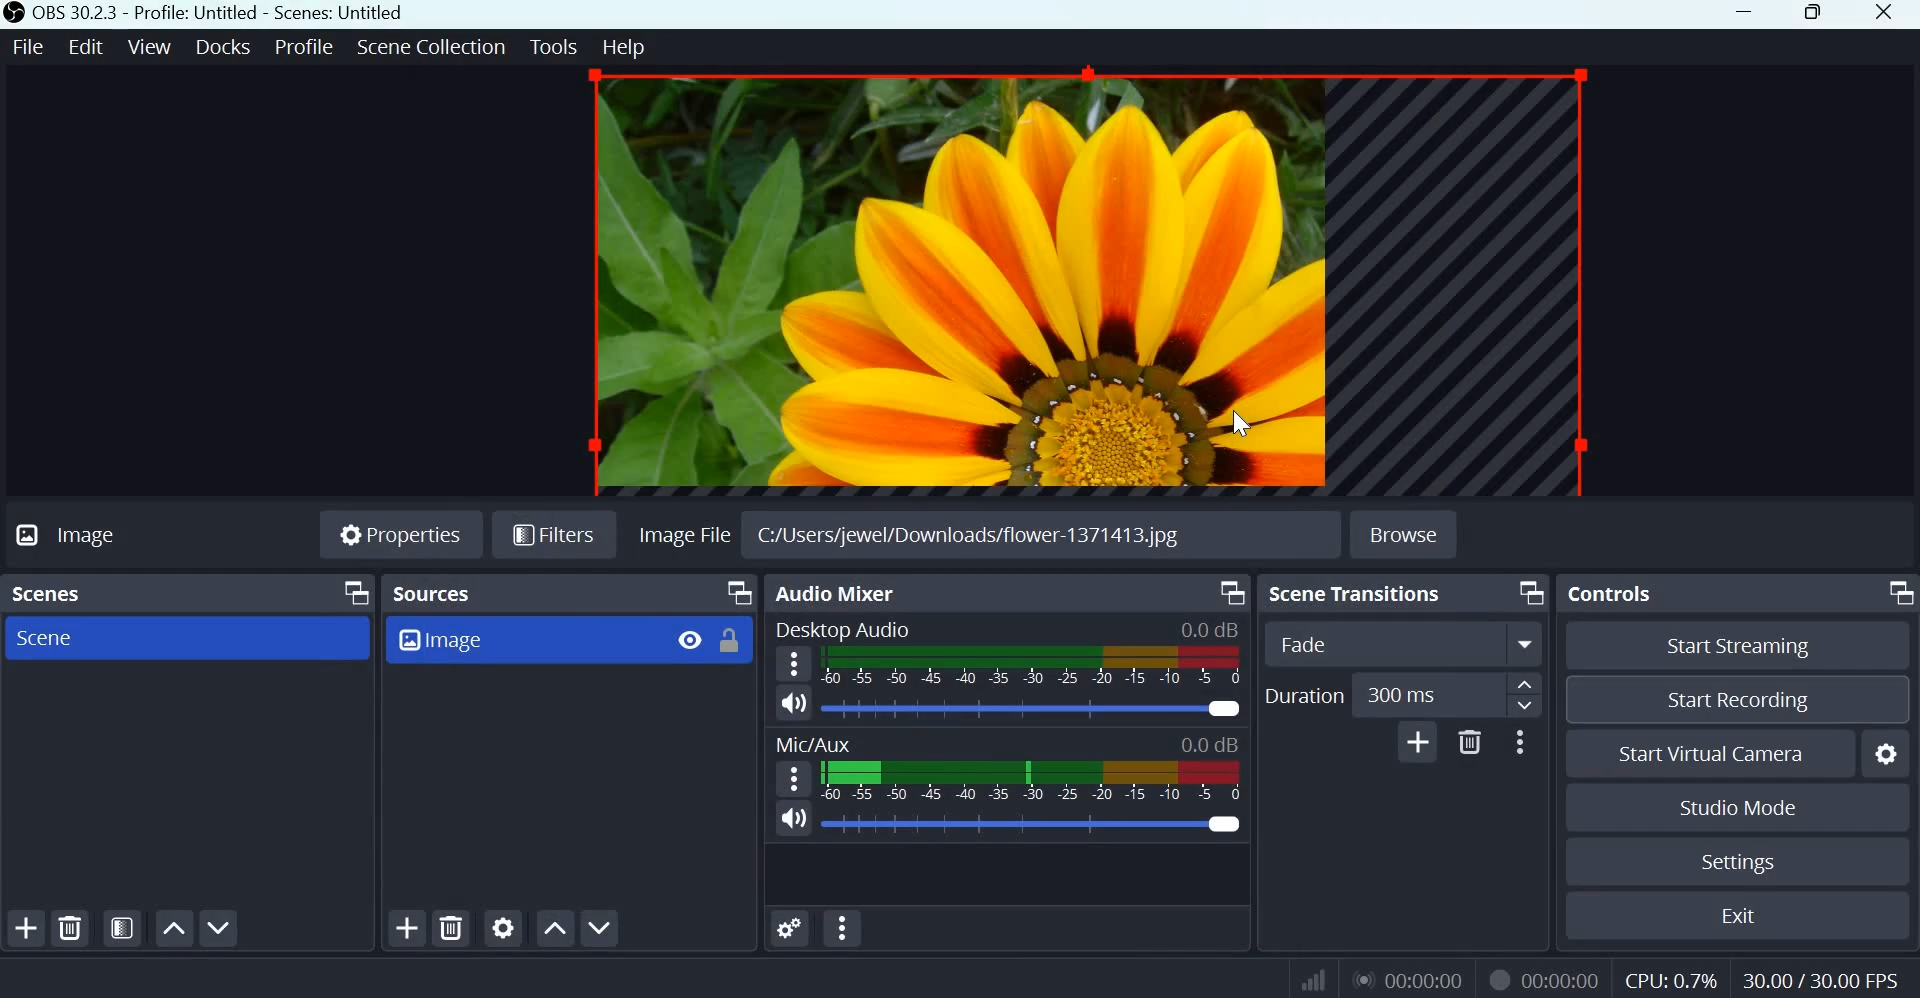  What do you see at coordinates (794, 664) in the screenshot?
I see `hamburger menu` at bounding box center [794, 664].